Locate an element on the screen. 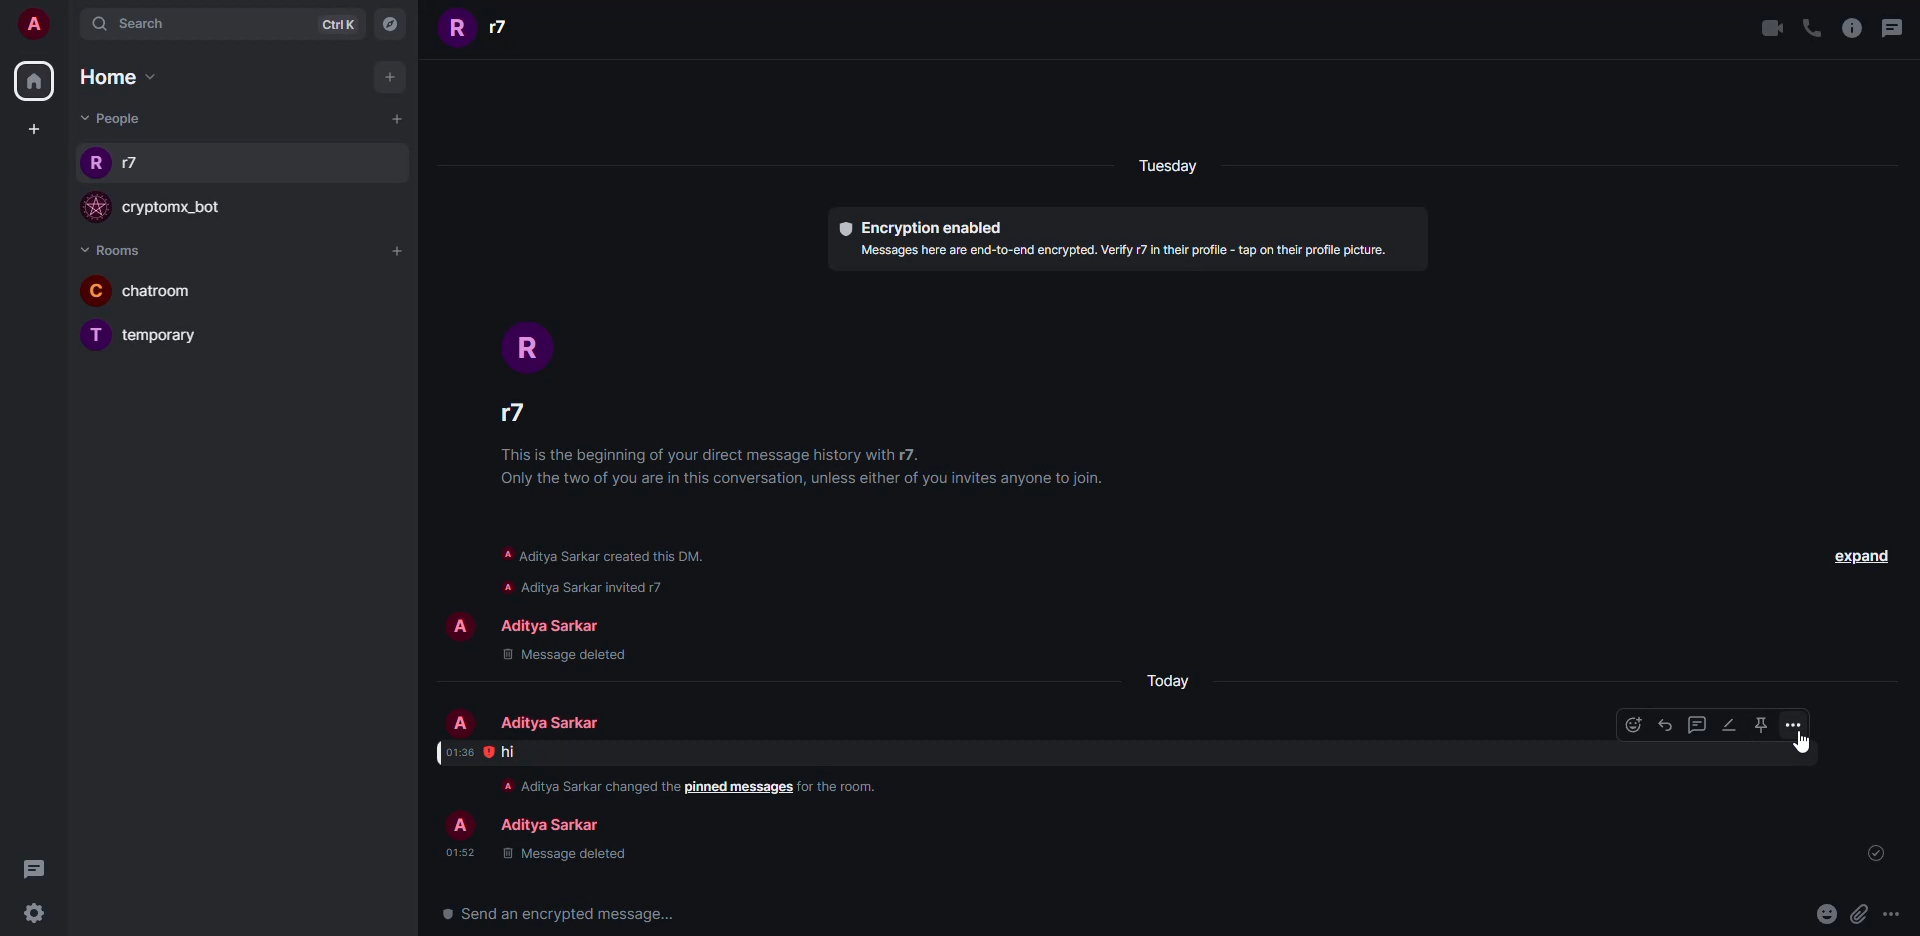 Image resolution: width=1920 pixels, height=936 pixels. people is located at coordinates (138, 164).